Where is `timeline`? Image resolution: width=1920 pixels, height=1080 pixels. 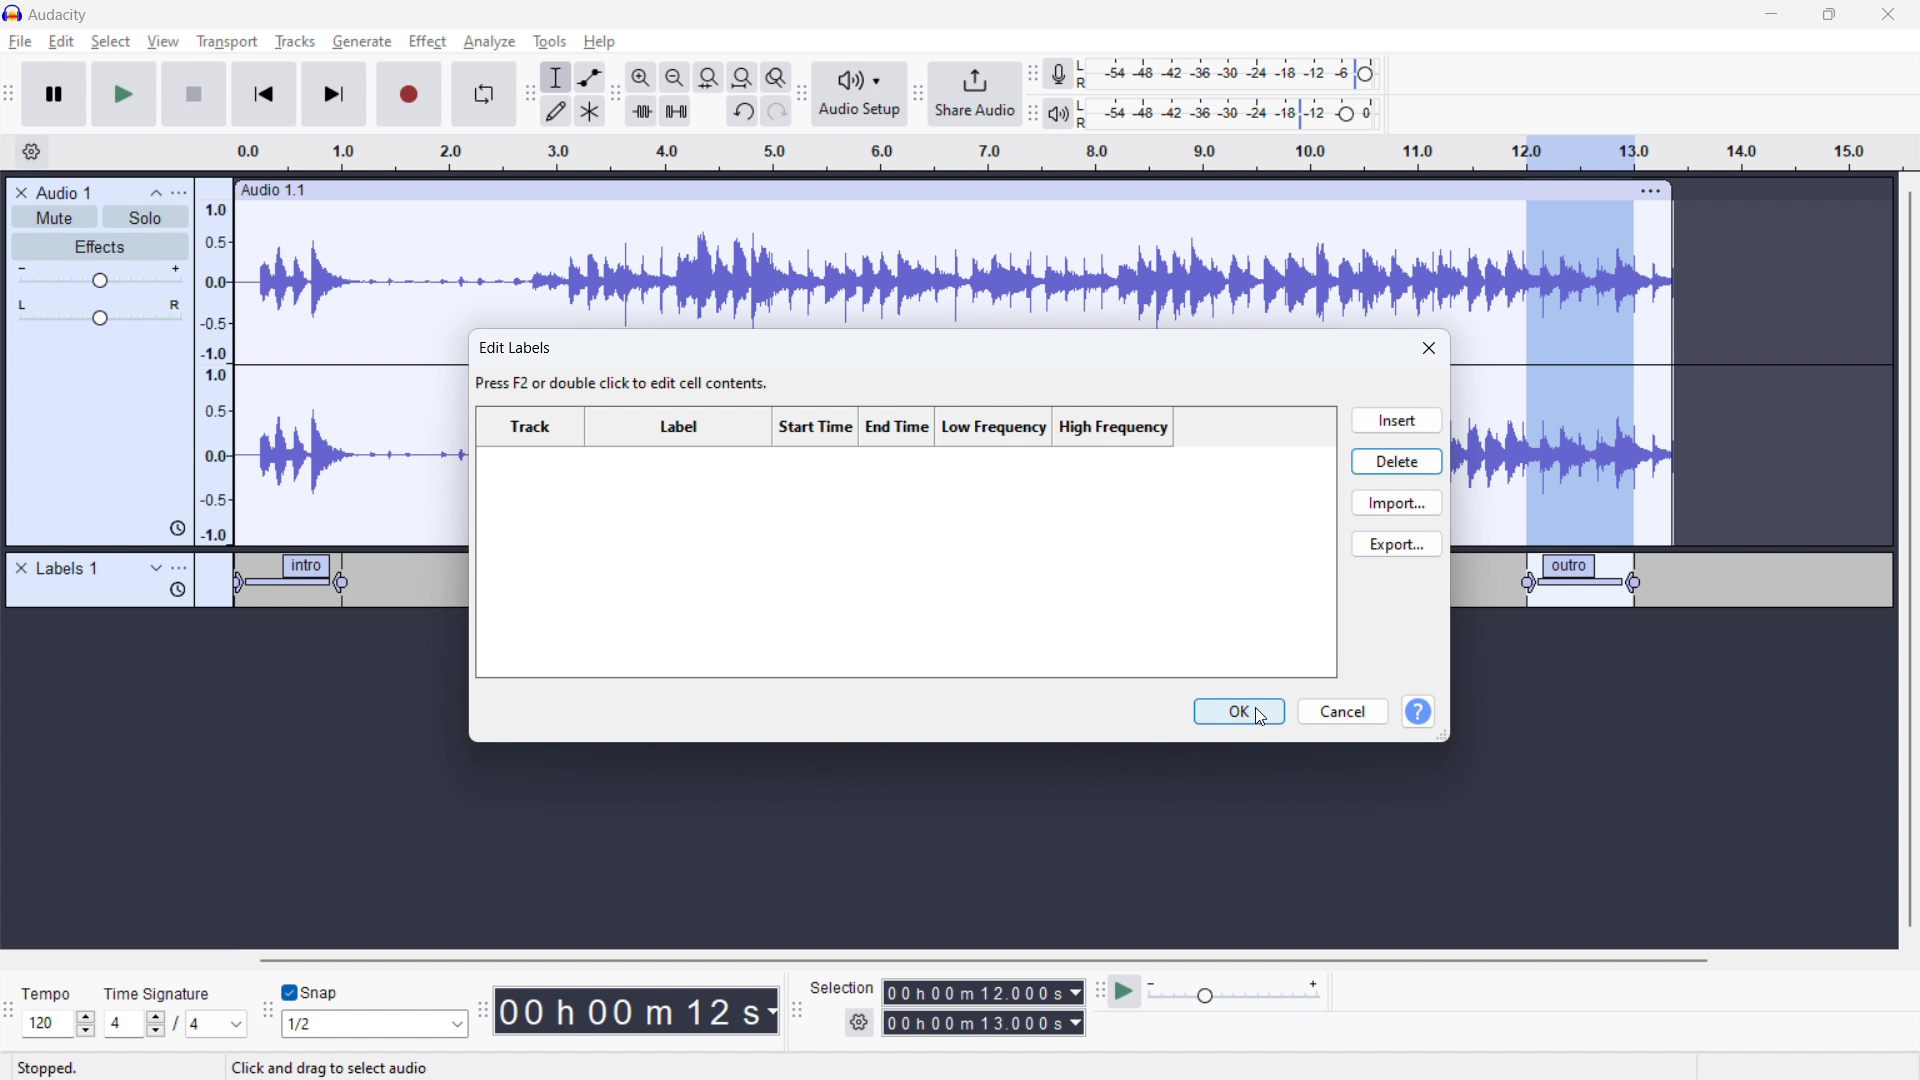
timeline is located at coordinates (237, 673).